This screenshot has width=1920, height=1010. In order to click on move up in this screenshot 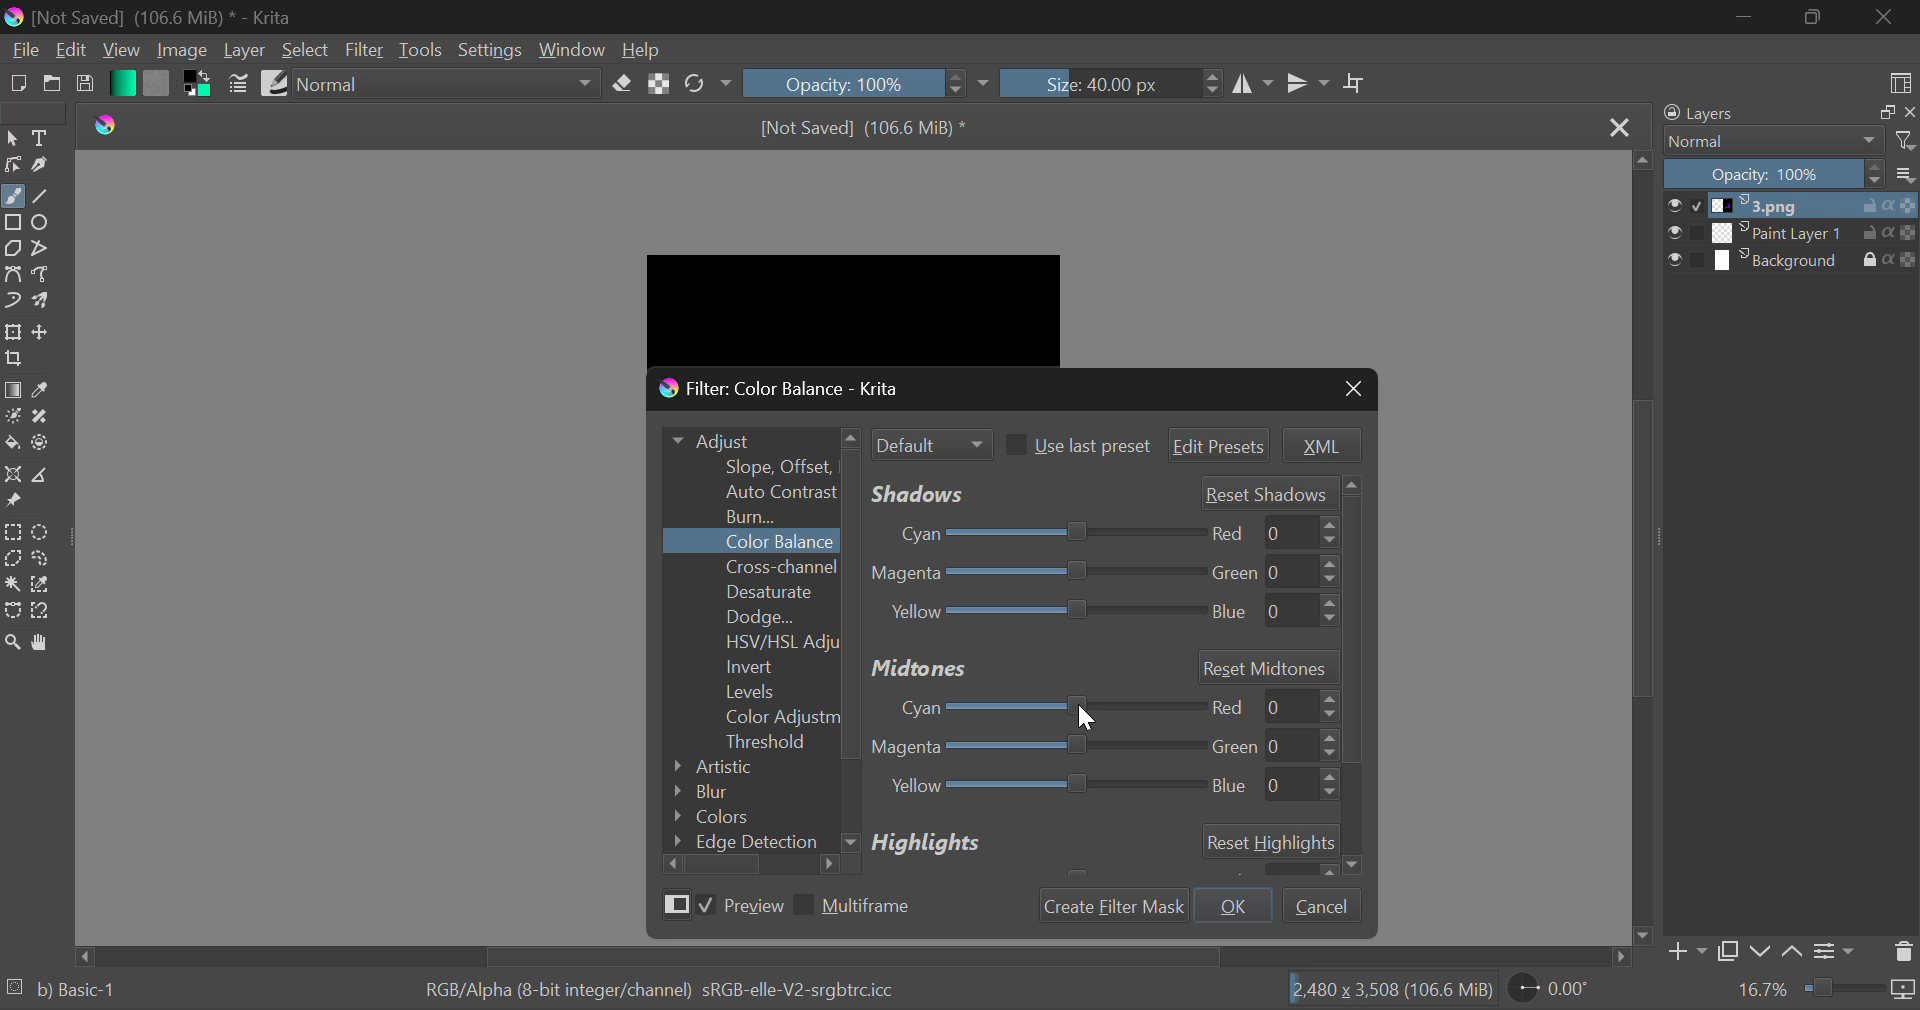, I will do `click(1640, 170)`.